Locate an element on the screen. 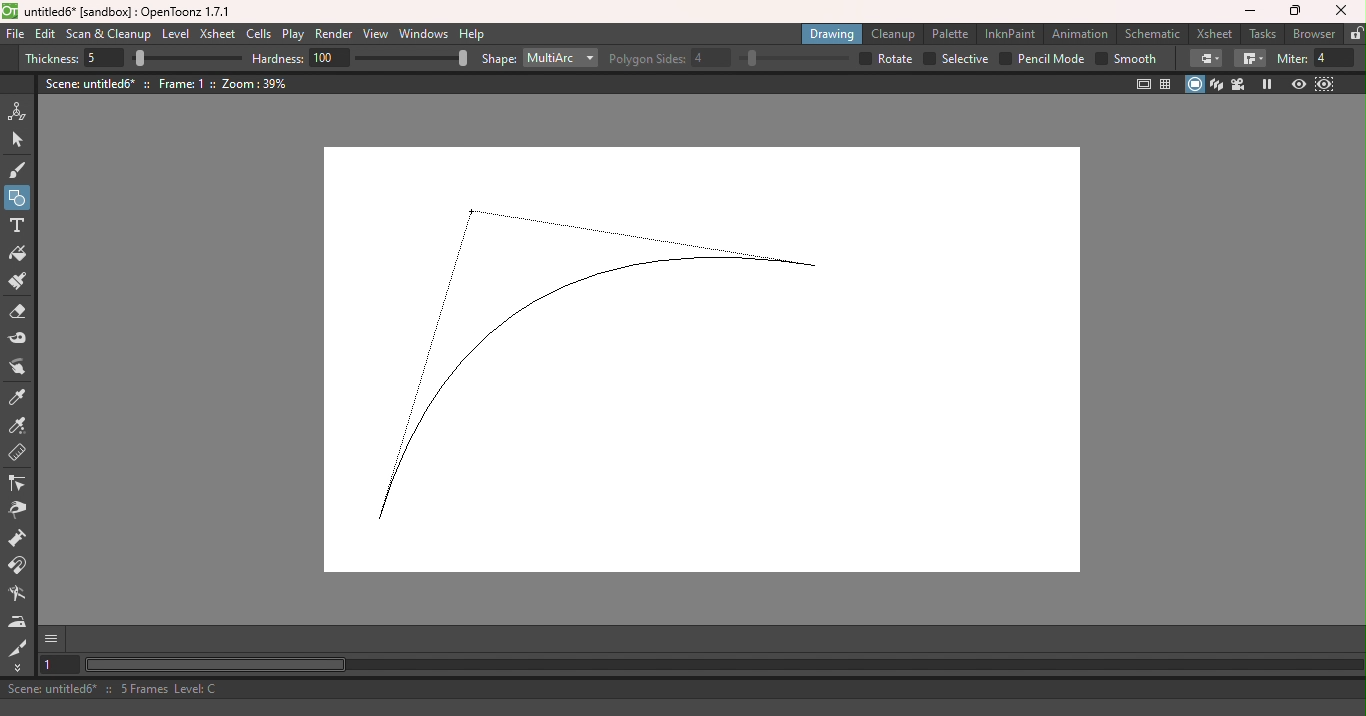 The width and height of the screenshot is (1366, 716). Pencil mode is located at coordinates (1041, 60).